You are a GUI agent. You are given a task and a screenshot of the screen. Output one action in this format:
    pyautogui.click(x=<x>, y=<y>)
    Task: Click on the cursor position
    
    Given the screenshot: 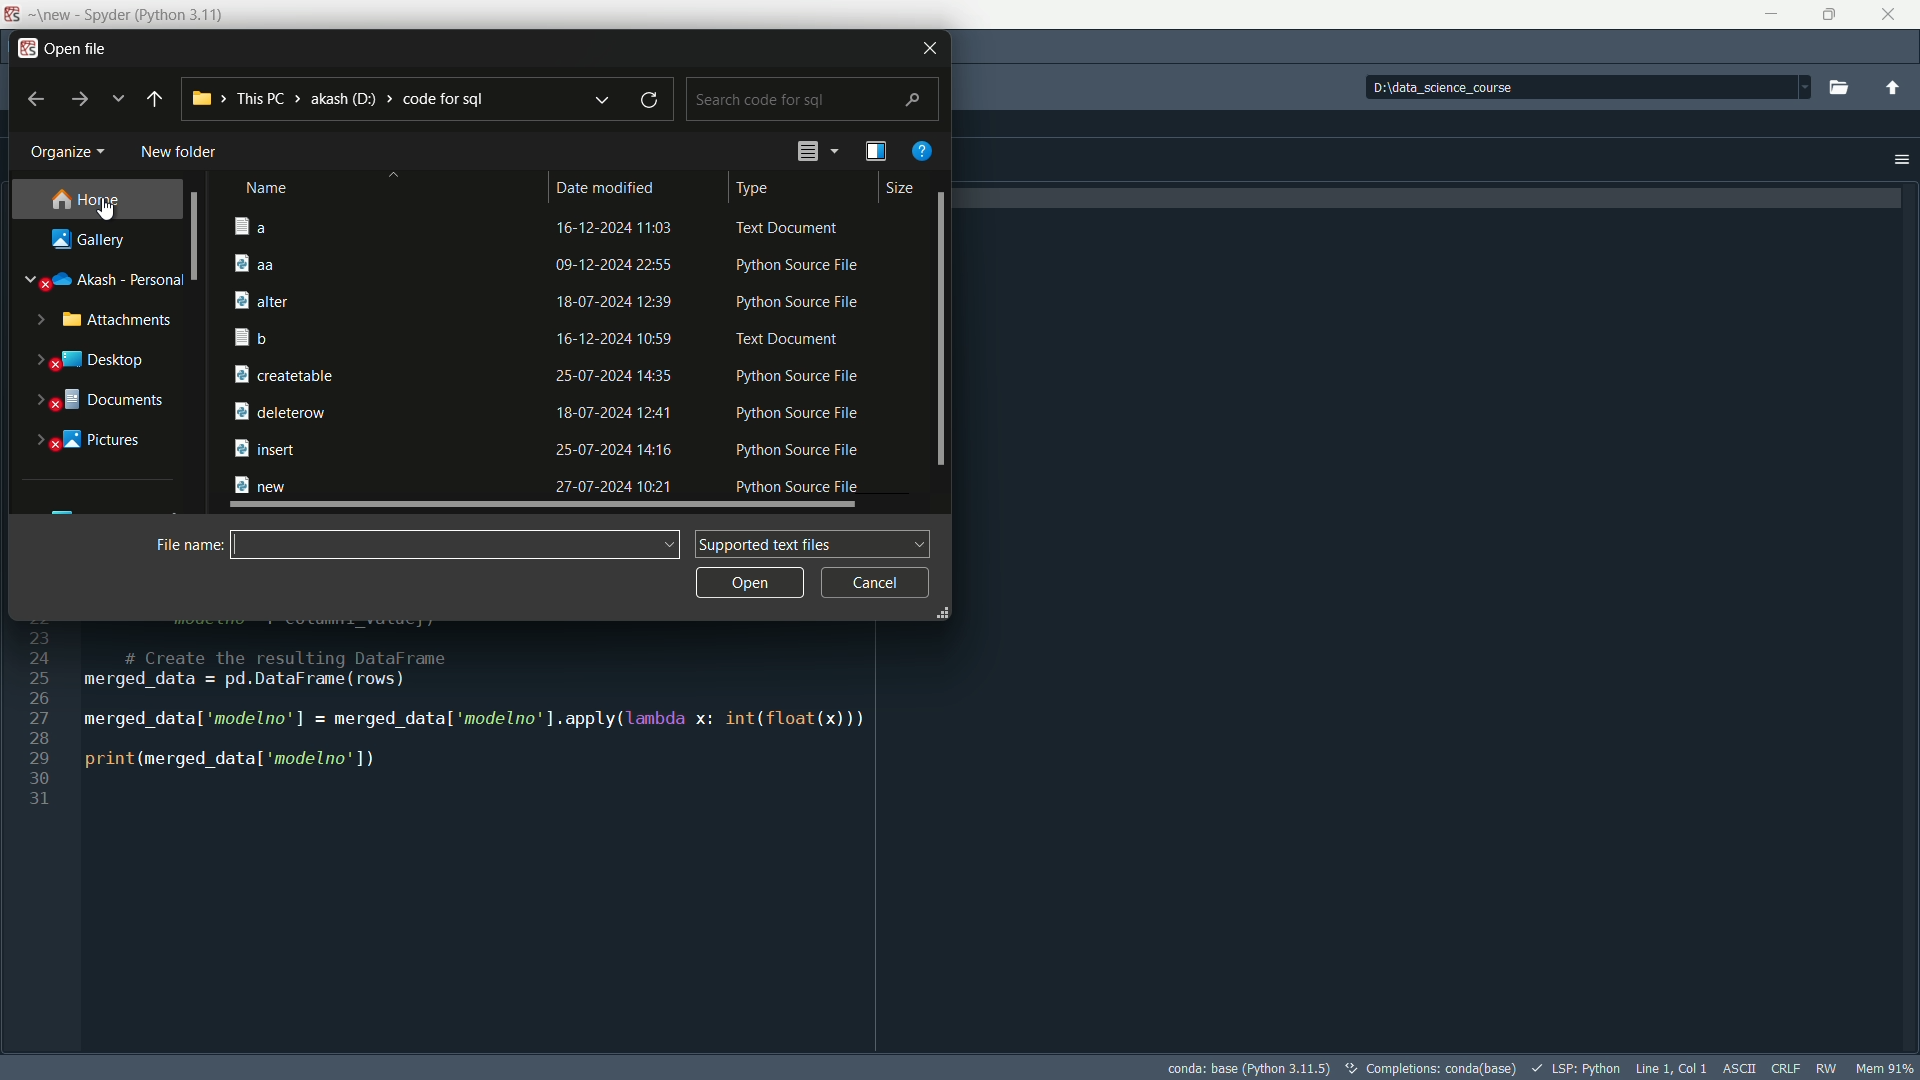 What is the action you would take?
    pyautogui.click(x=1672, y=1067)
    